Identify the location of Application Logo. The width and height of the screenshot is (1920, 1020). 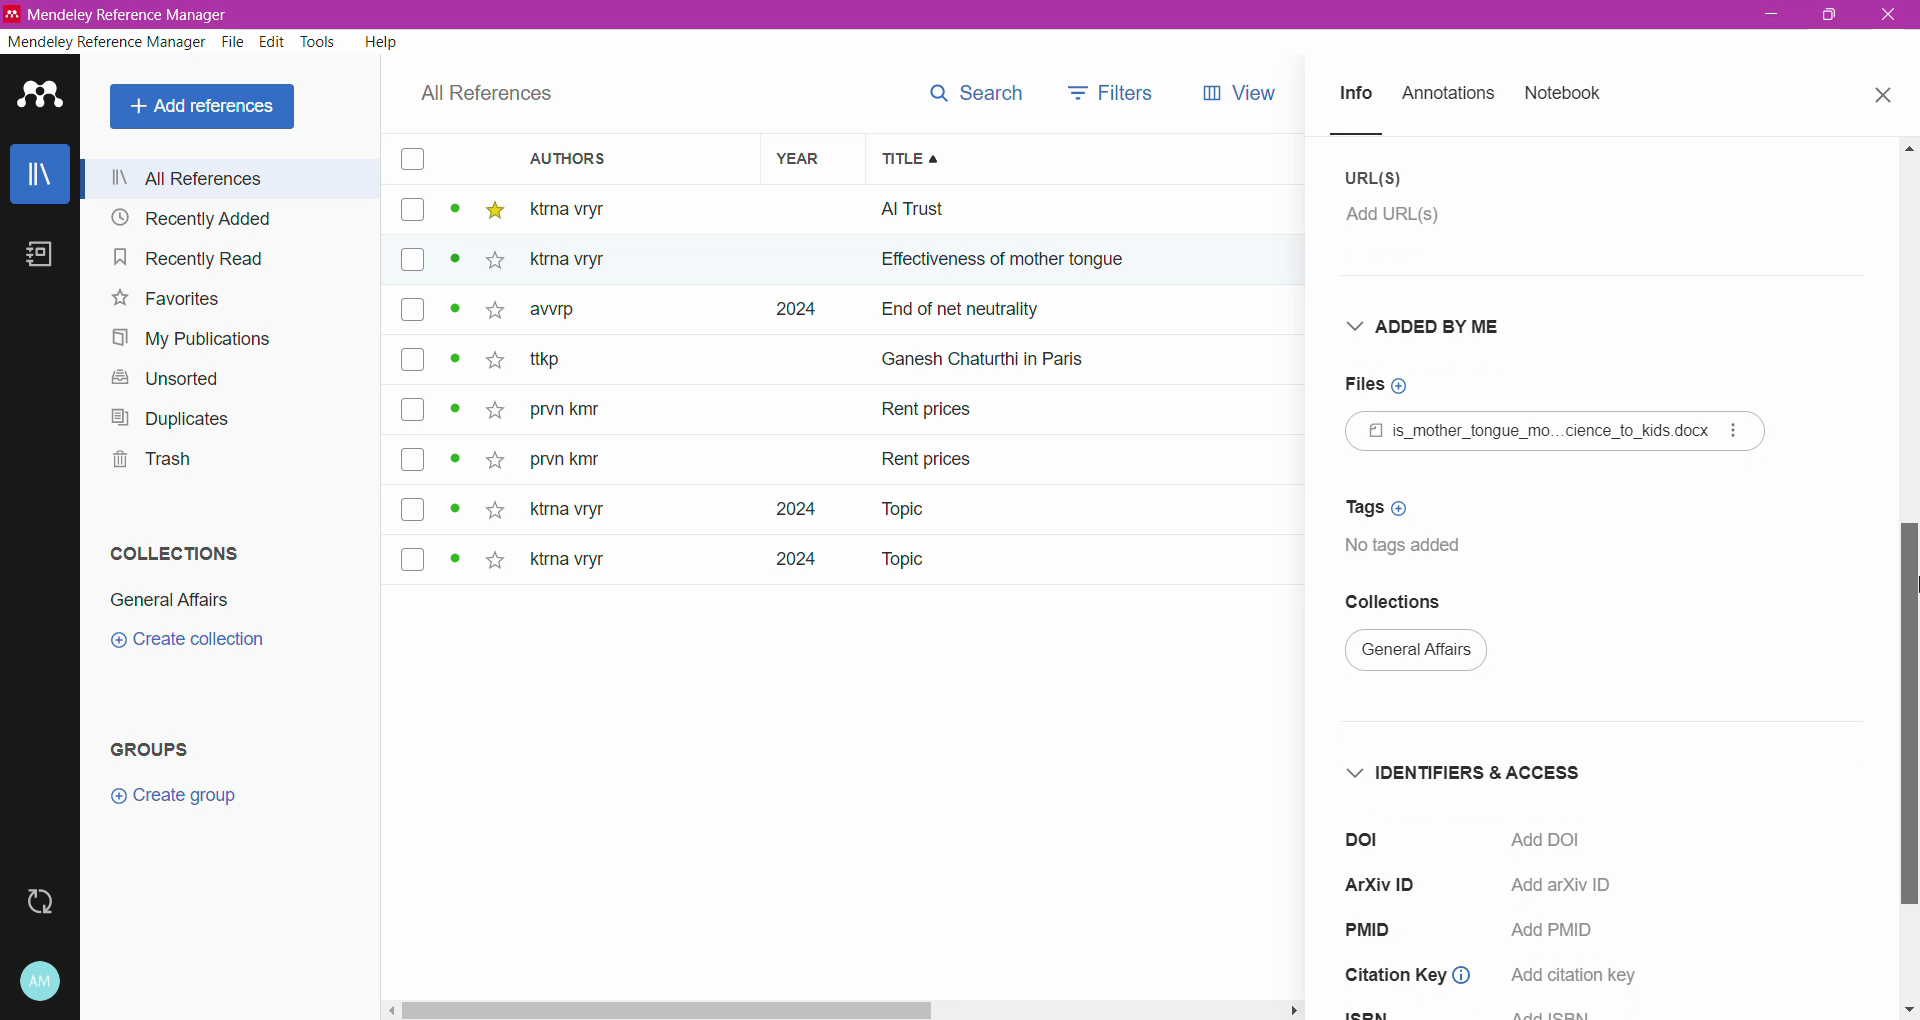
(41, 97).